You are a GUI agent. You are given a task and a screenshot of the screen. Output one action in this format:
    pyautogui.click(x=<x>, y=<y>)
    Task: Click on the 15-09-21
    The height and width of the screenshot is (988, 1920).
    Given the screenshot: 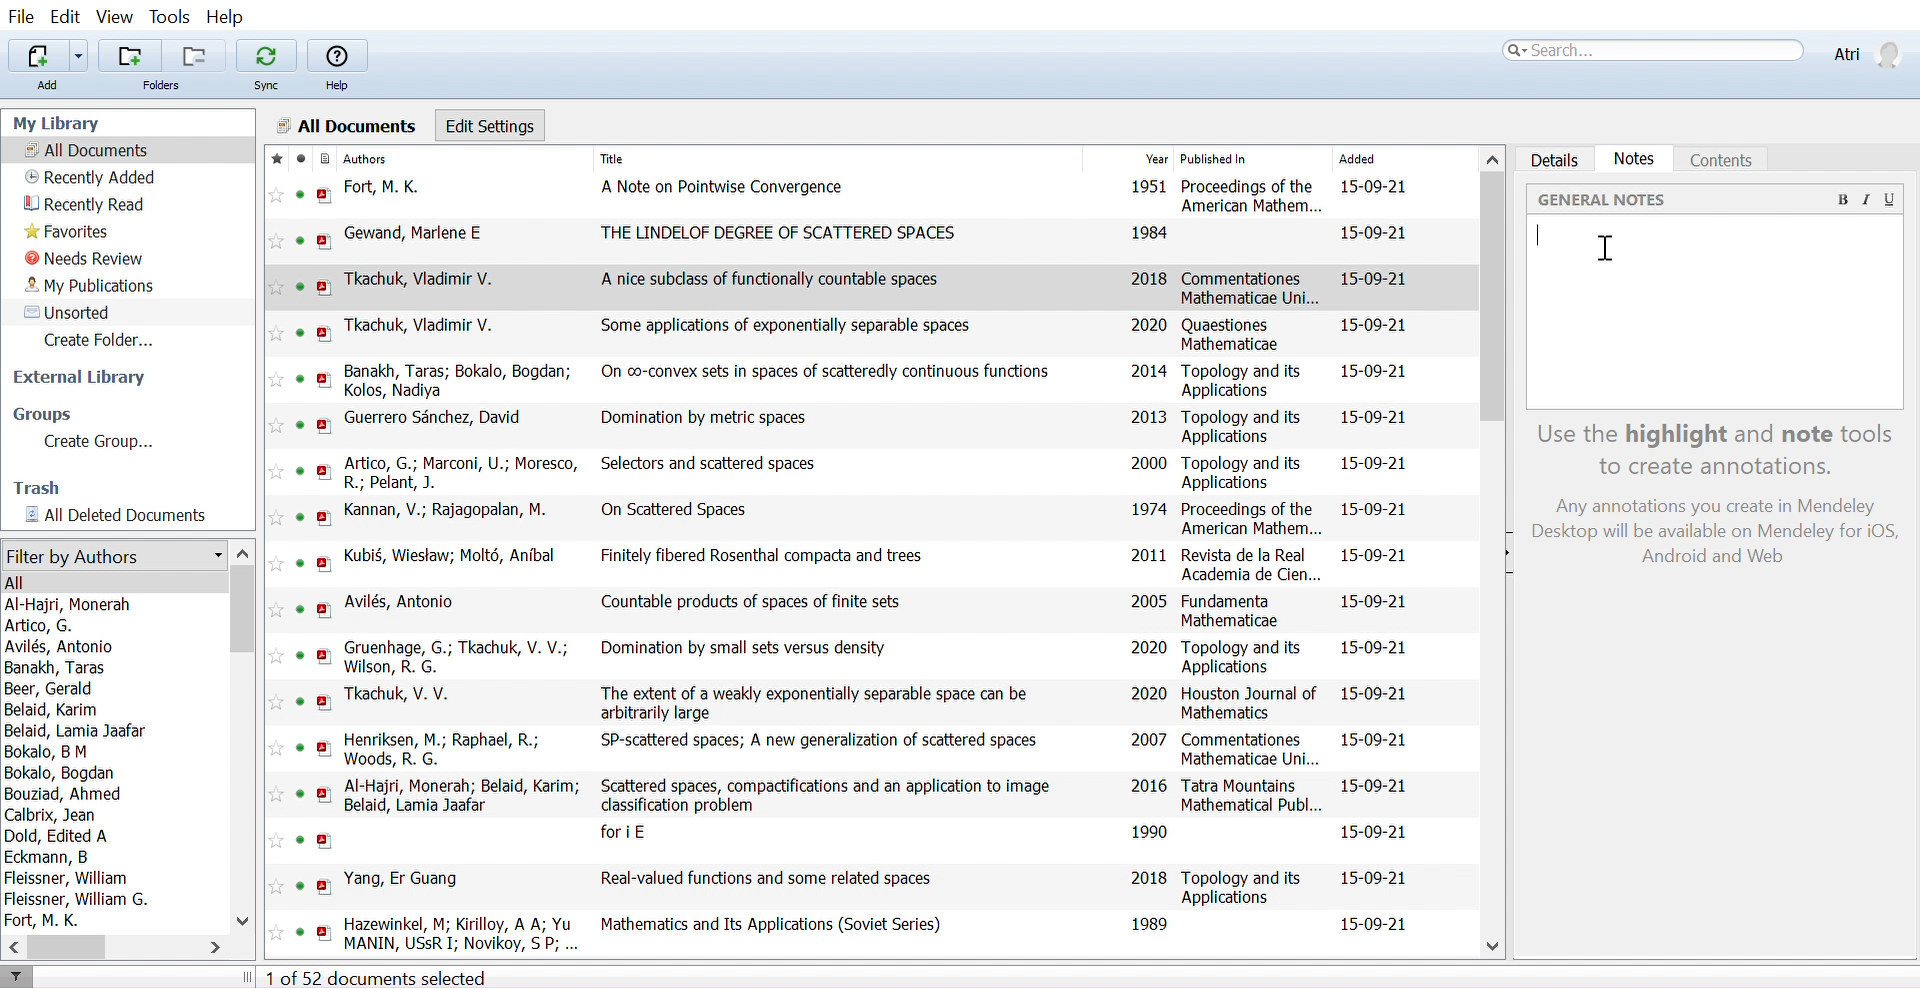 What is the action you would take?
    pyautogui.click(x=1379, y=325)
    